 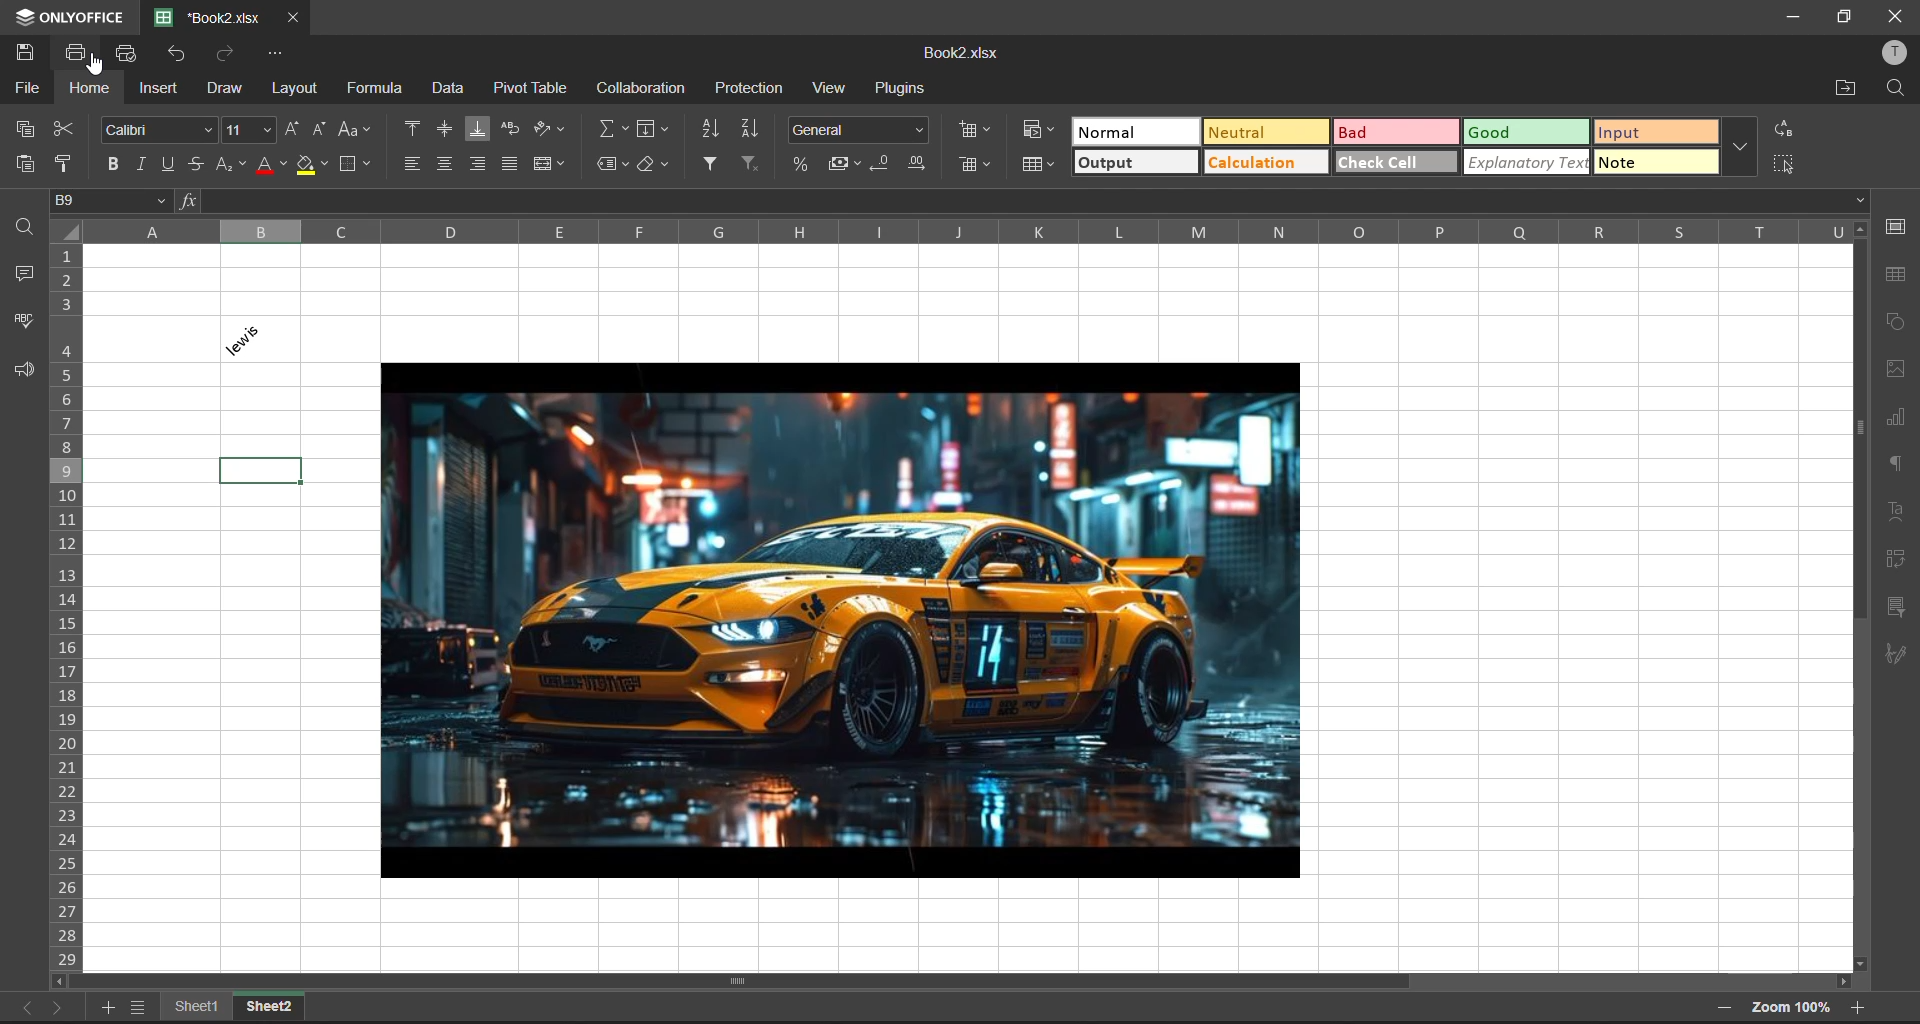 What do you see at coordinates (238, 1006) in the screenshot?
I see `sheet names` at bounding box center [238, 1006].